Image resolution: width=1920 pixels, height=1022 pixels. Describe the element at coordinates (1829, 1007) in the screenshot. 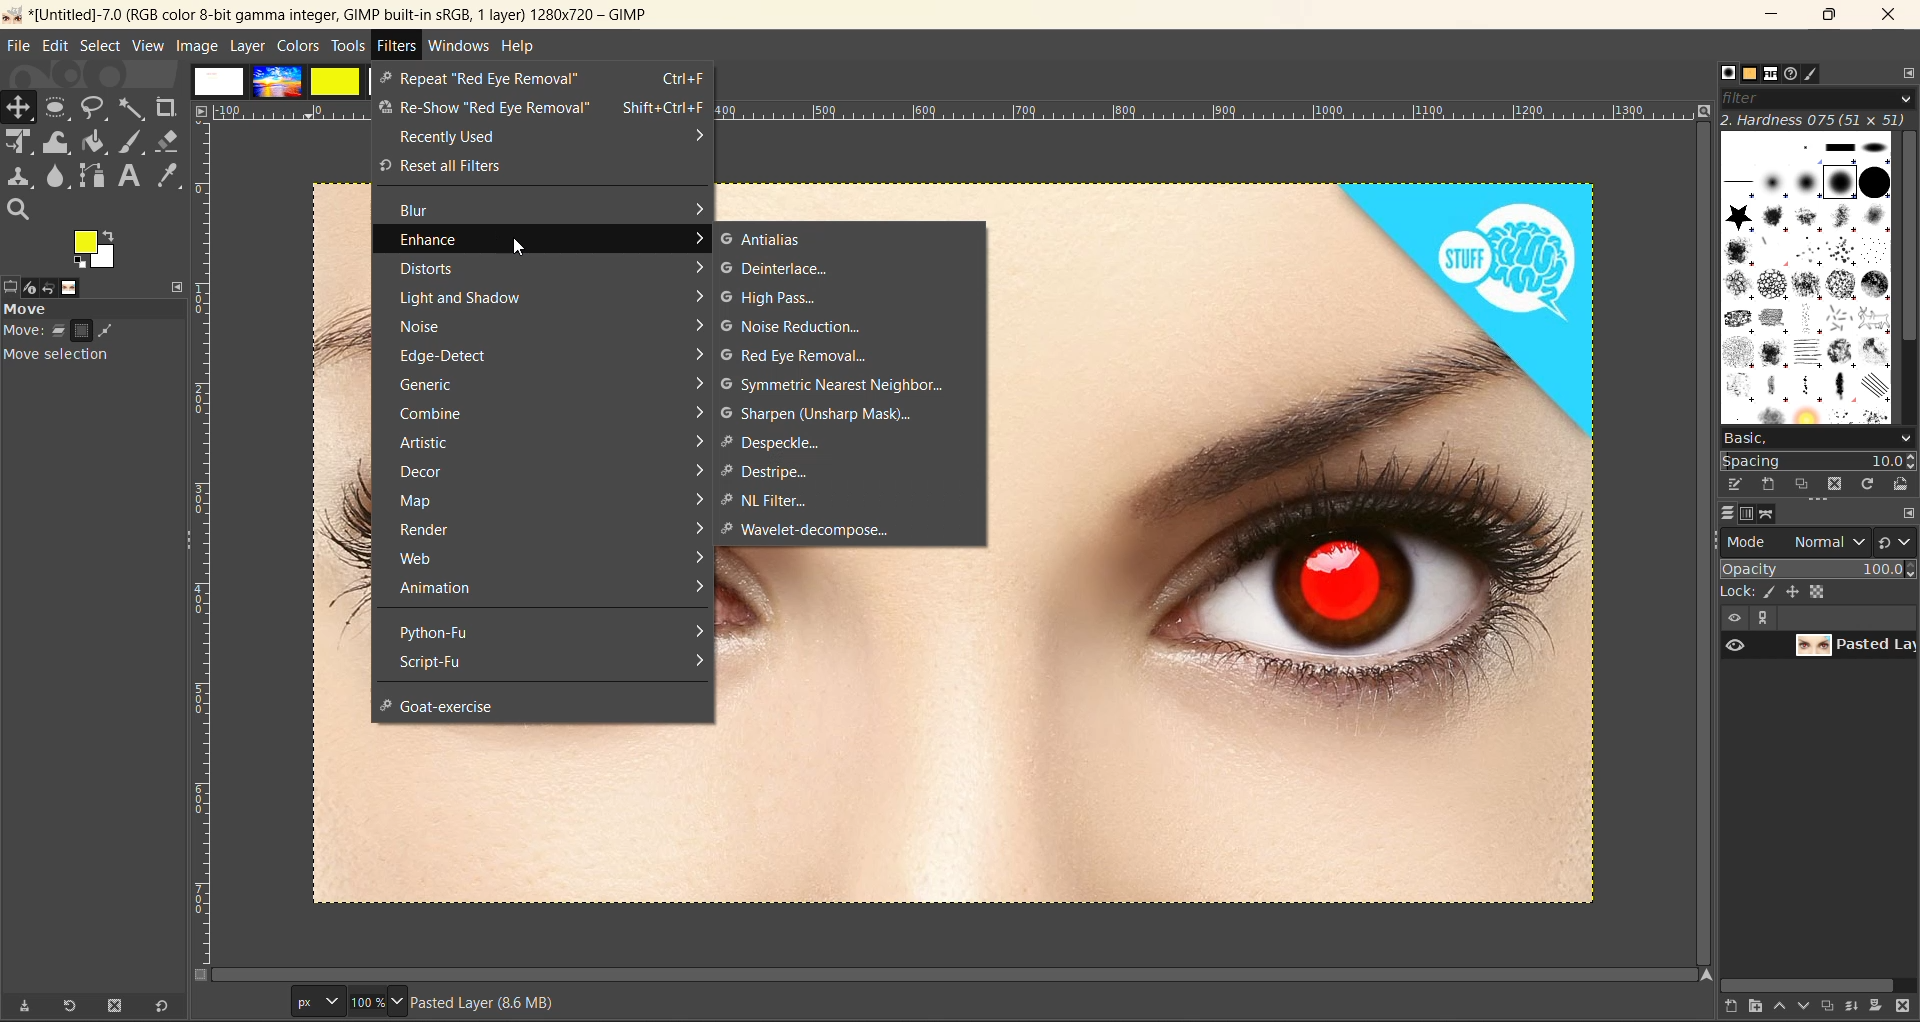

I see `create a duplicate` at that location.